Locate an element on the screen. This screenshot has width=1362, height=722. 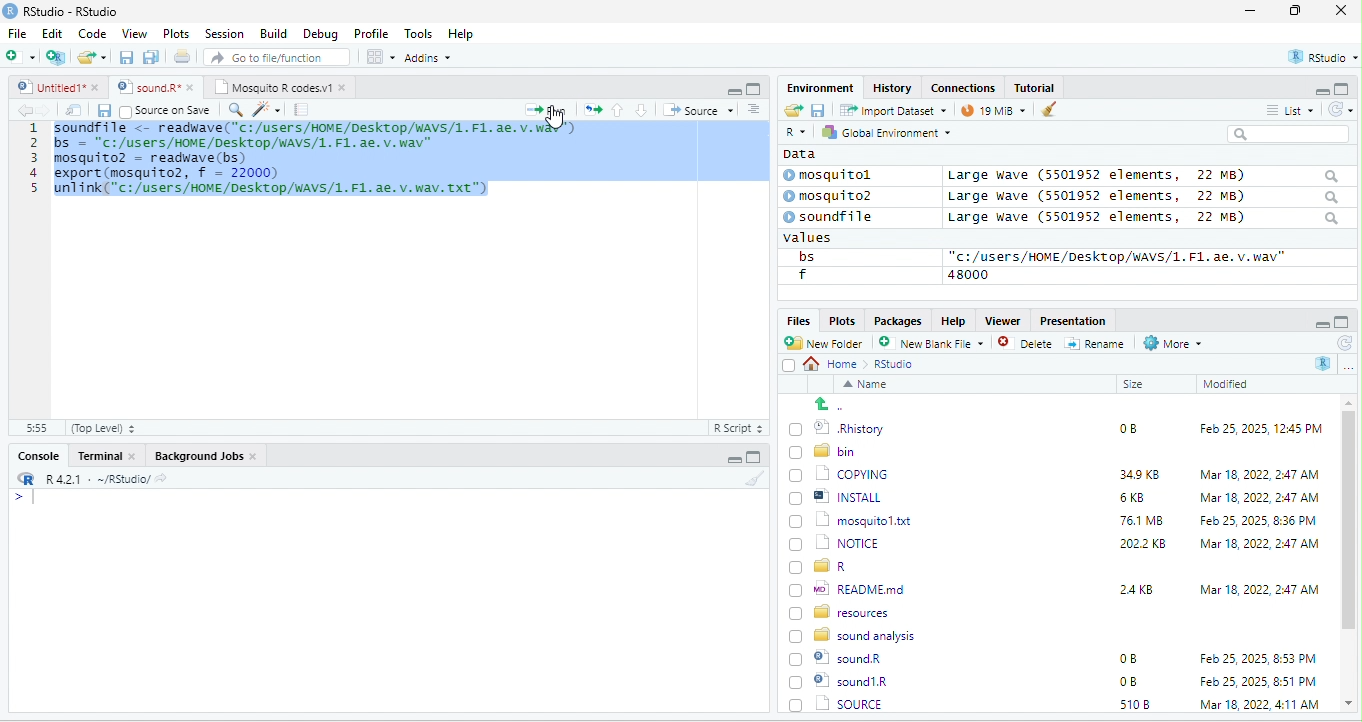
Console is located at coordinates (37, 454).